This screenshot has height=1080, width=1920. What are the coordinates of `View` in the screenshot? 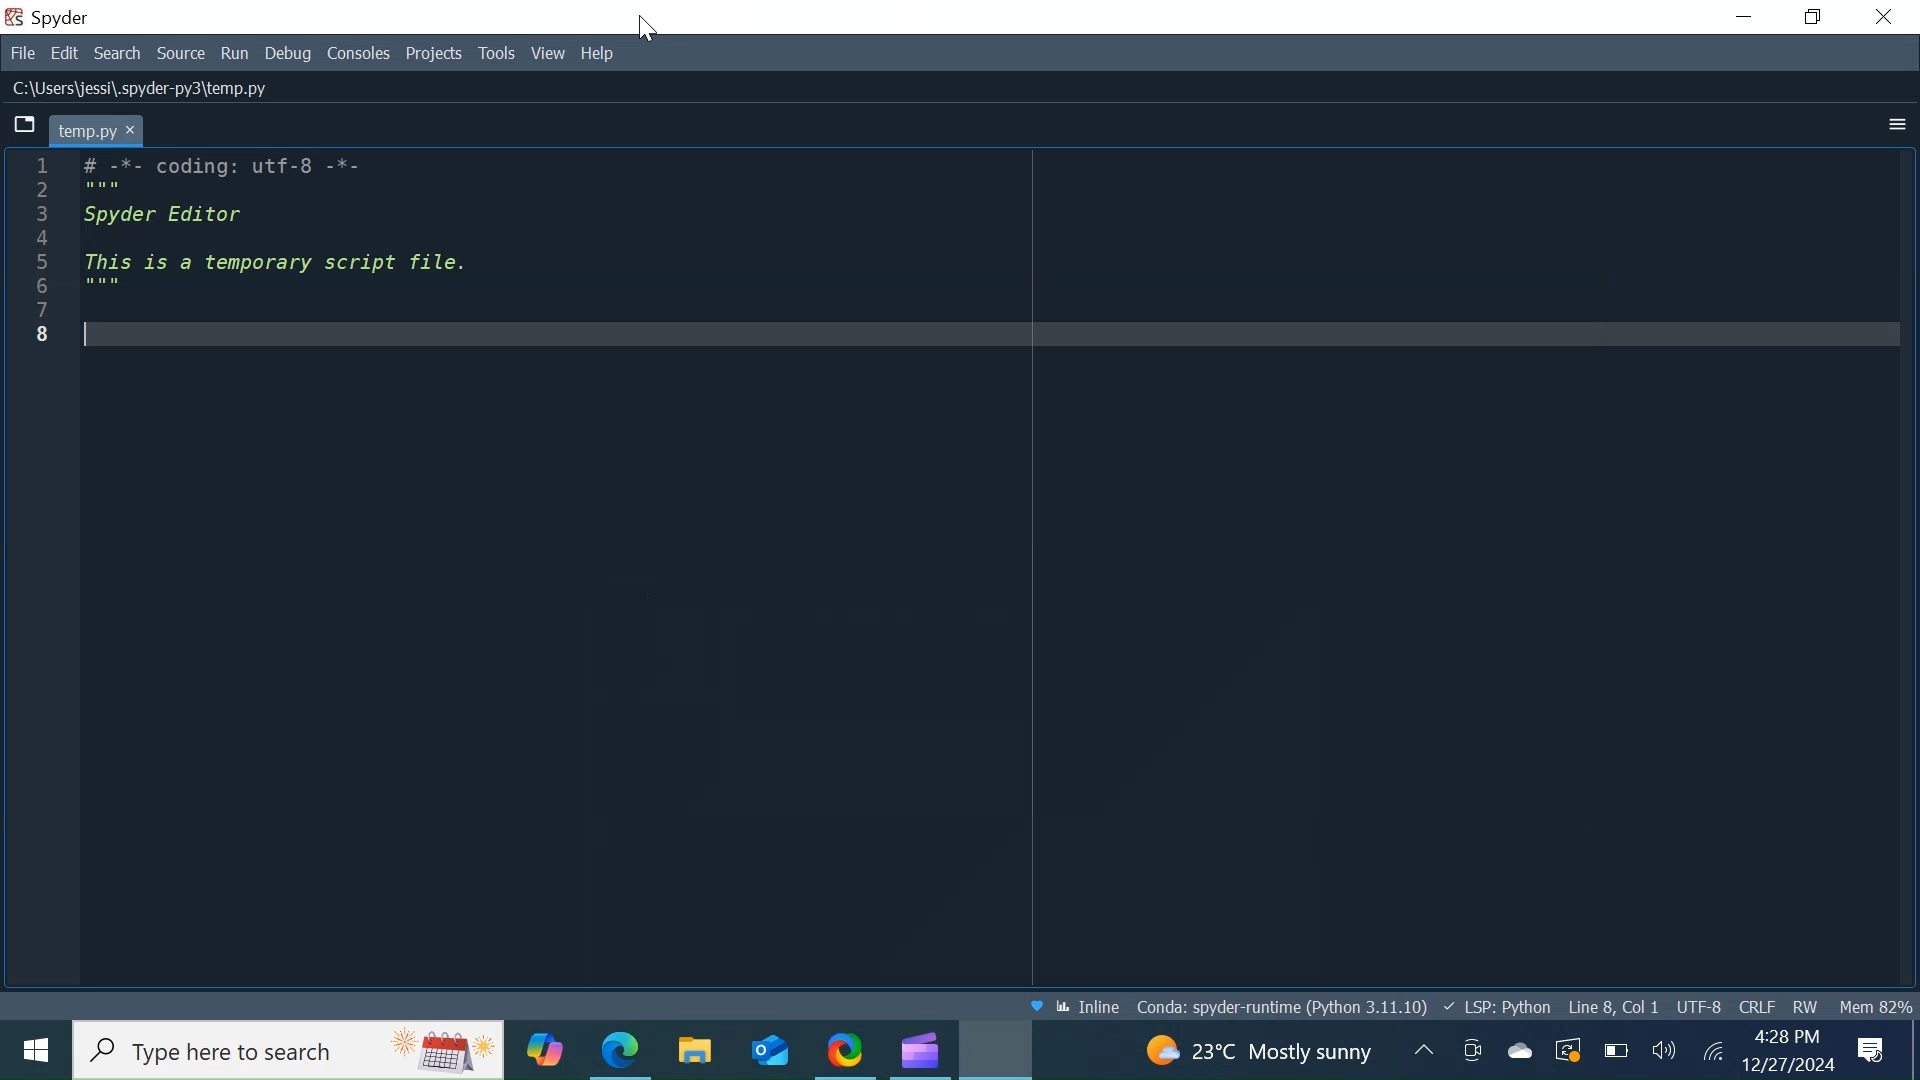 It's located at (550, 54).